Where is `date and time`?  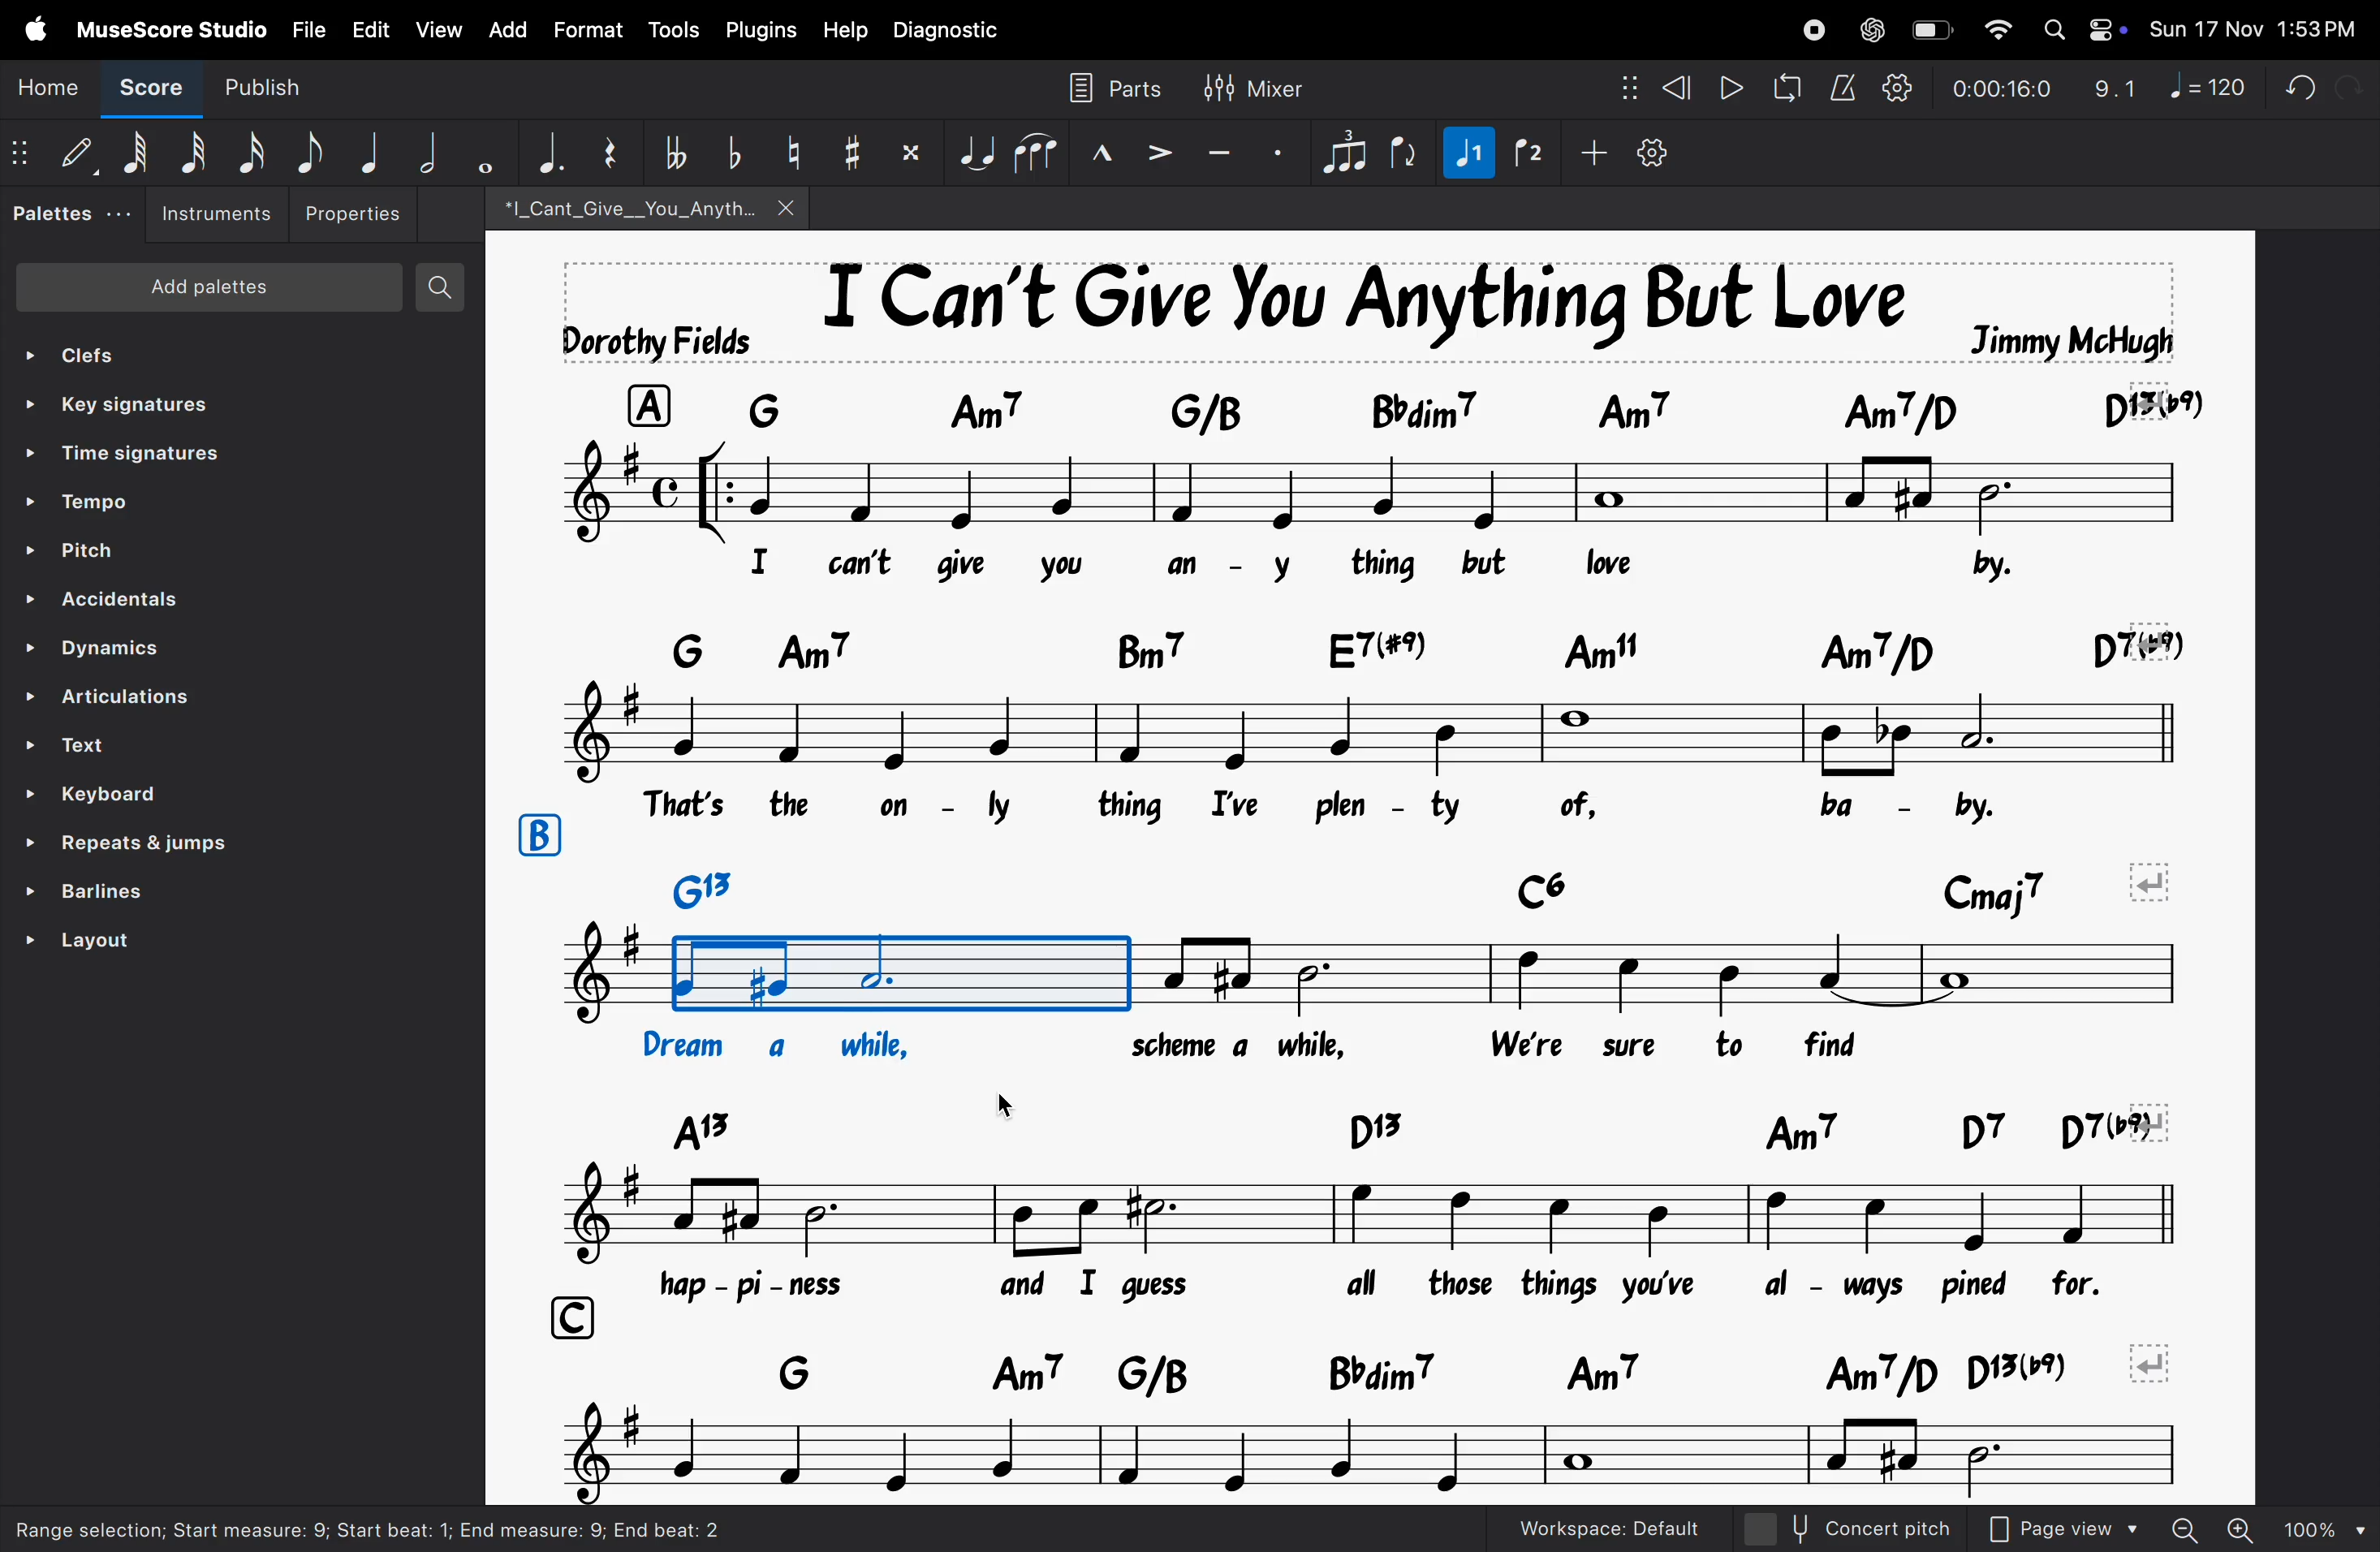
date and time is located at coordinates (2259, 24).